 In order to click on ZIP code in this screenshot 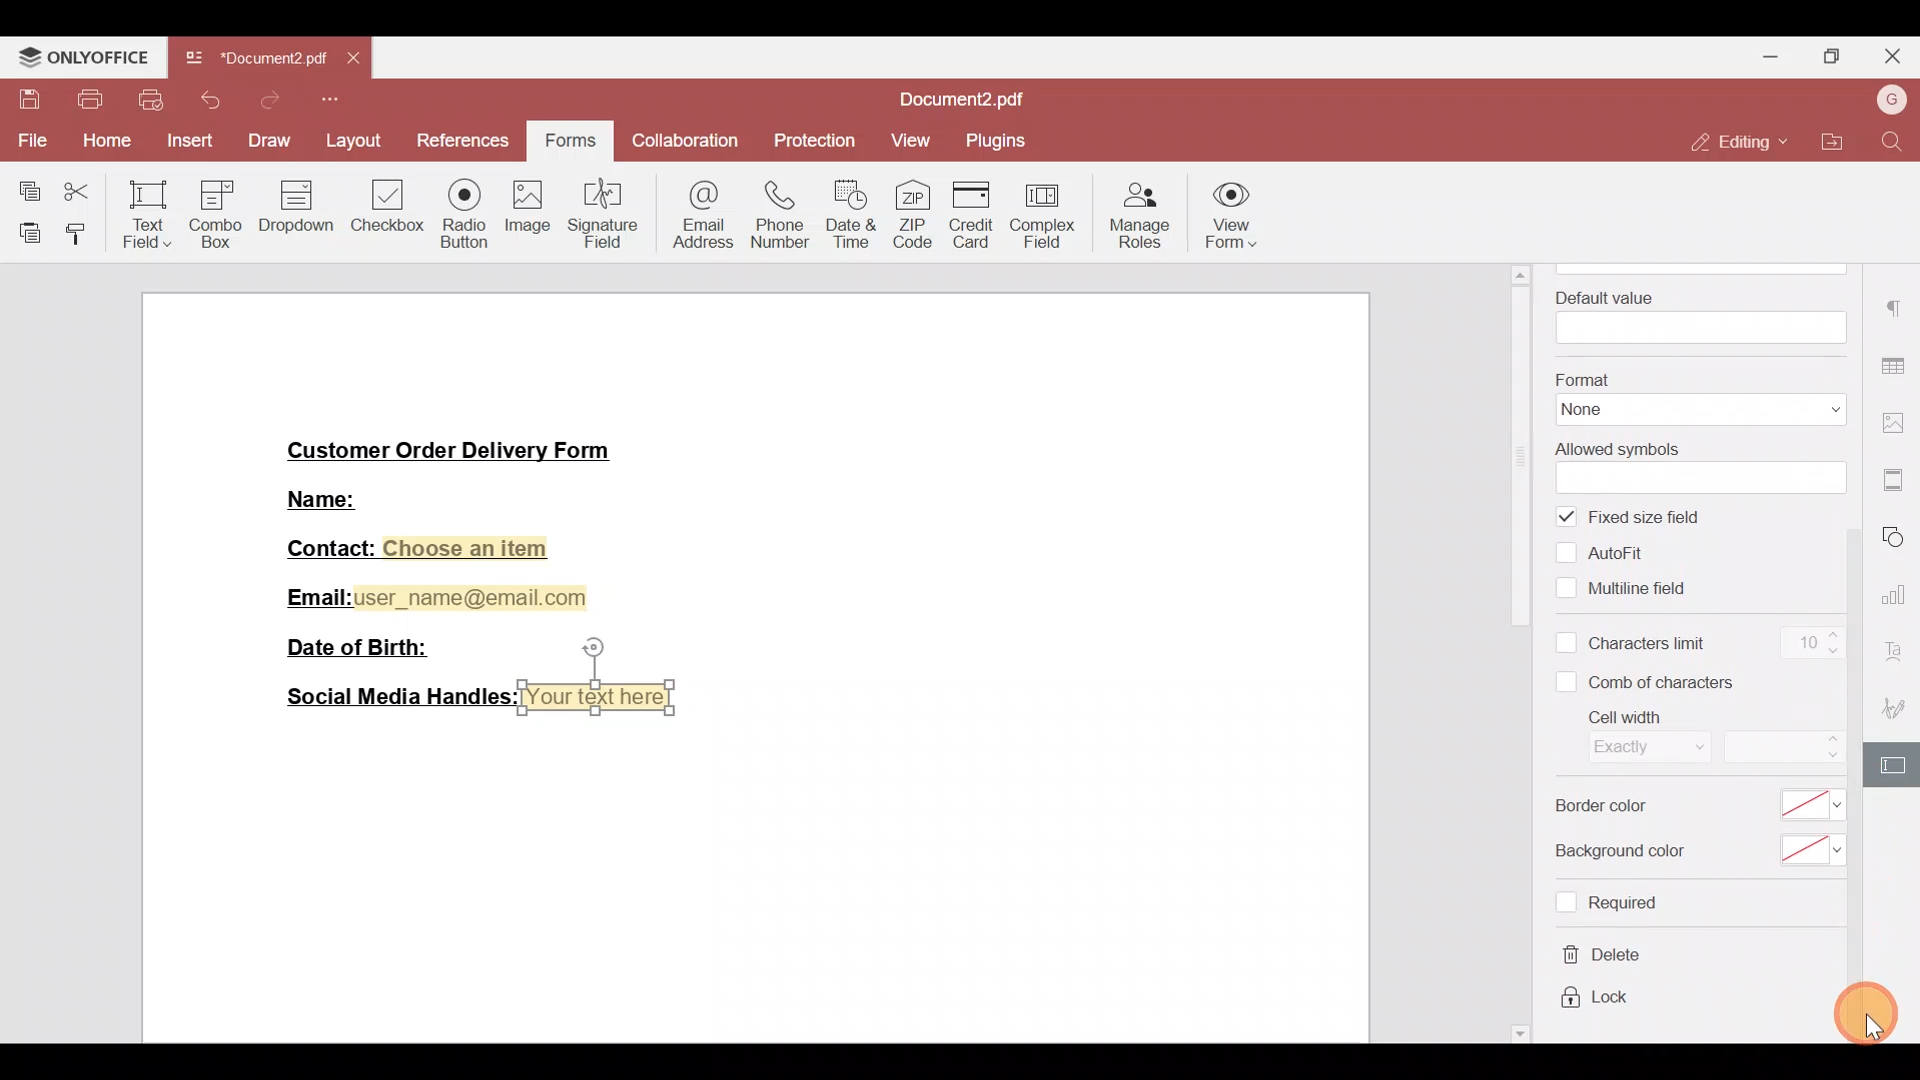, I will do `click(913, 210)`.